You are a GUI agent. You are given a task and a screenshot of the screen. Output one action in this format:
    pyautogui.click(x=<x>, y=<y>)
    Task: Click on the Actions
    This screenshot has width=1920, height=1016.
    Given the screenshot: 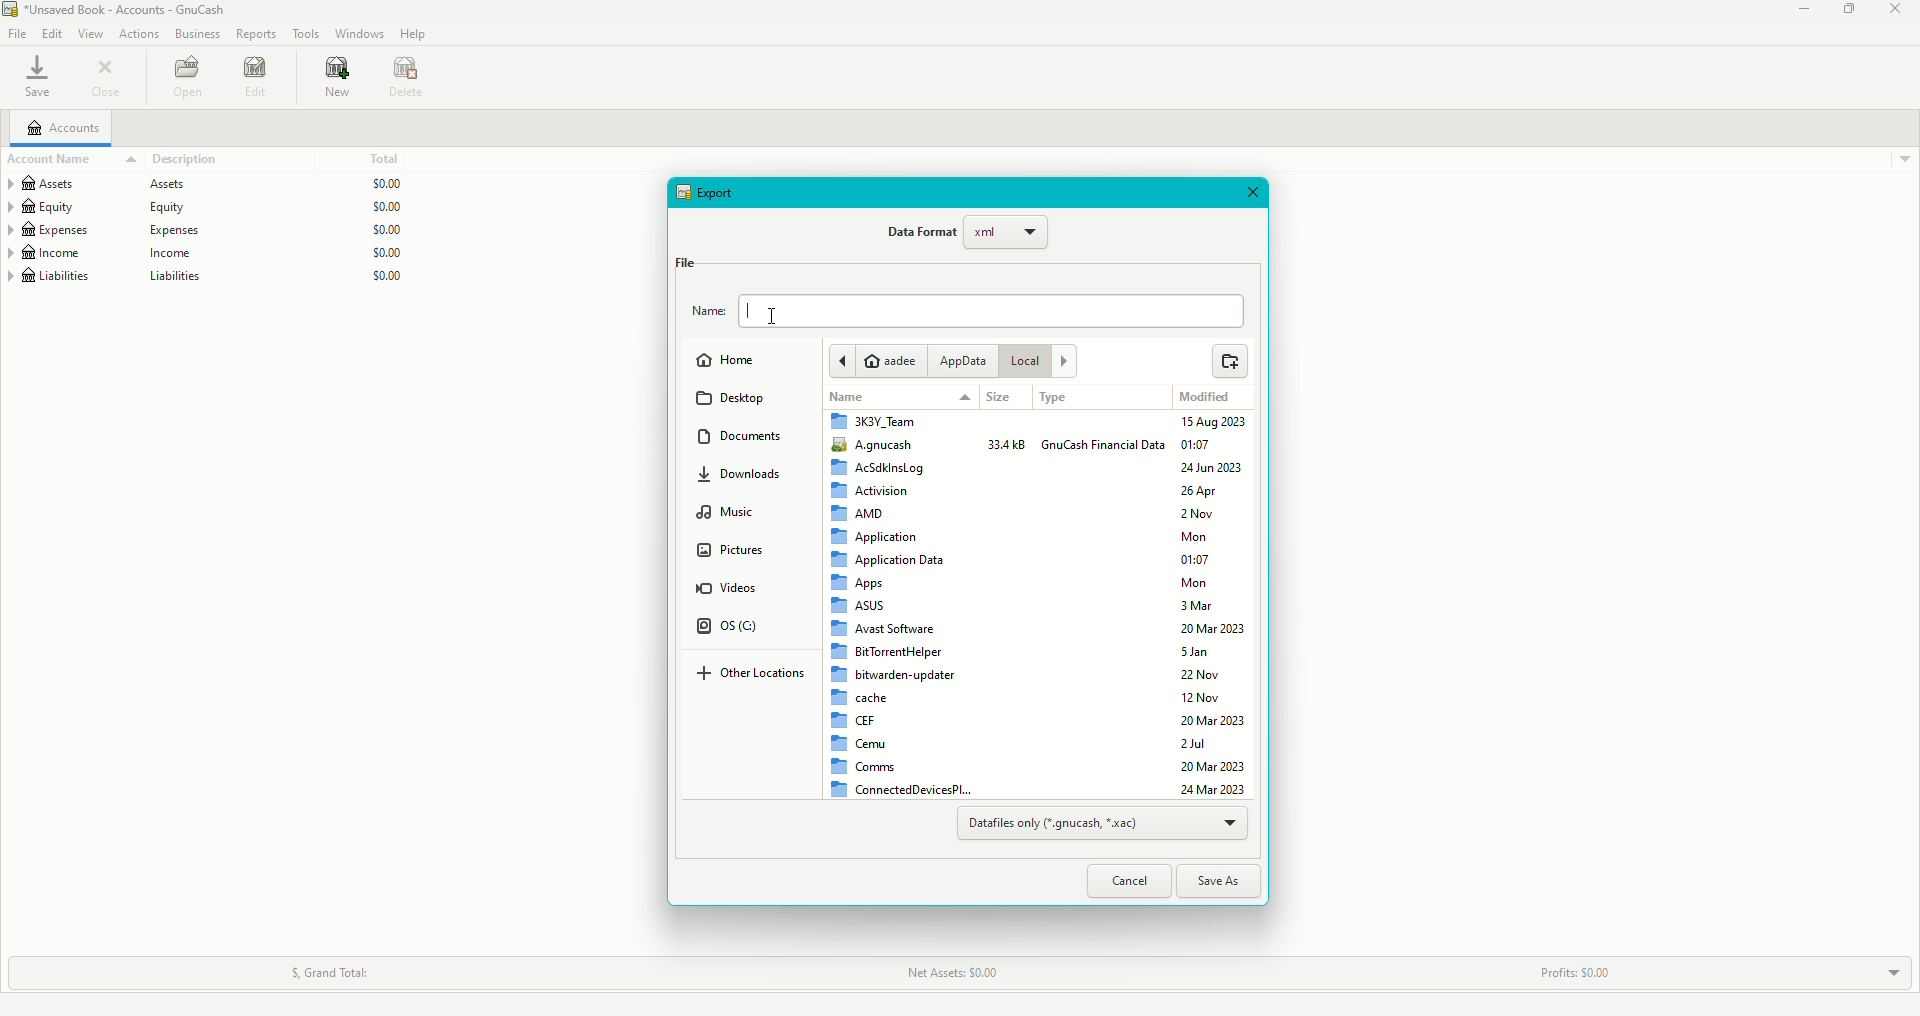 What is the action you would take?
    pyautogui.click(x=137, y=35)
    